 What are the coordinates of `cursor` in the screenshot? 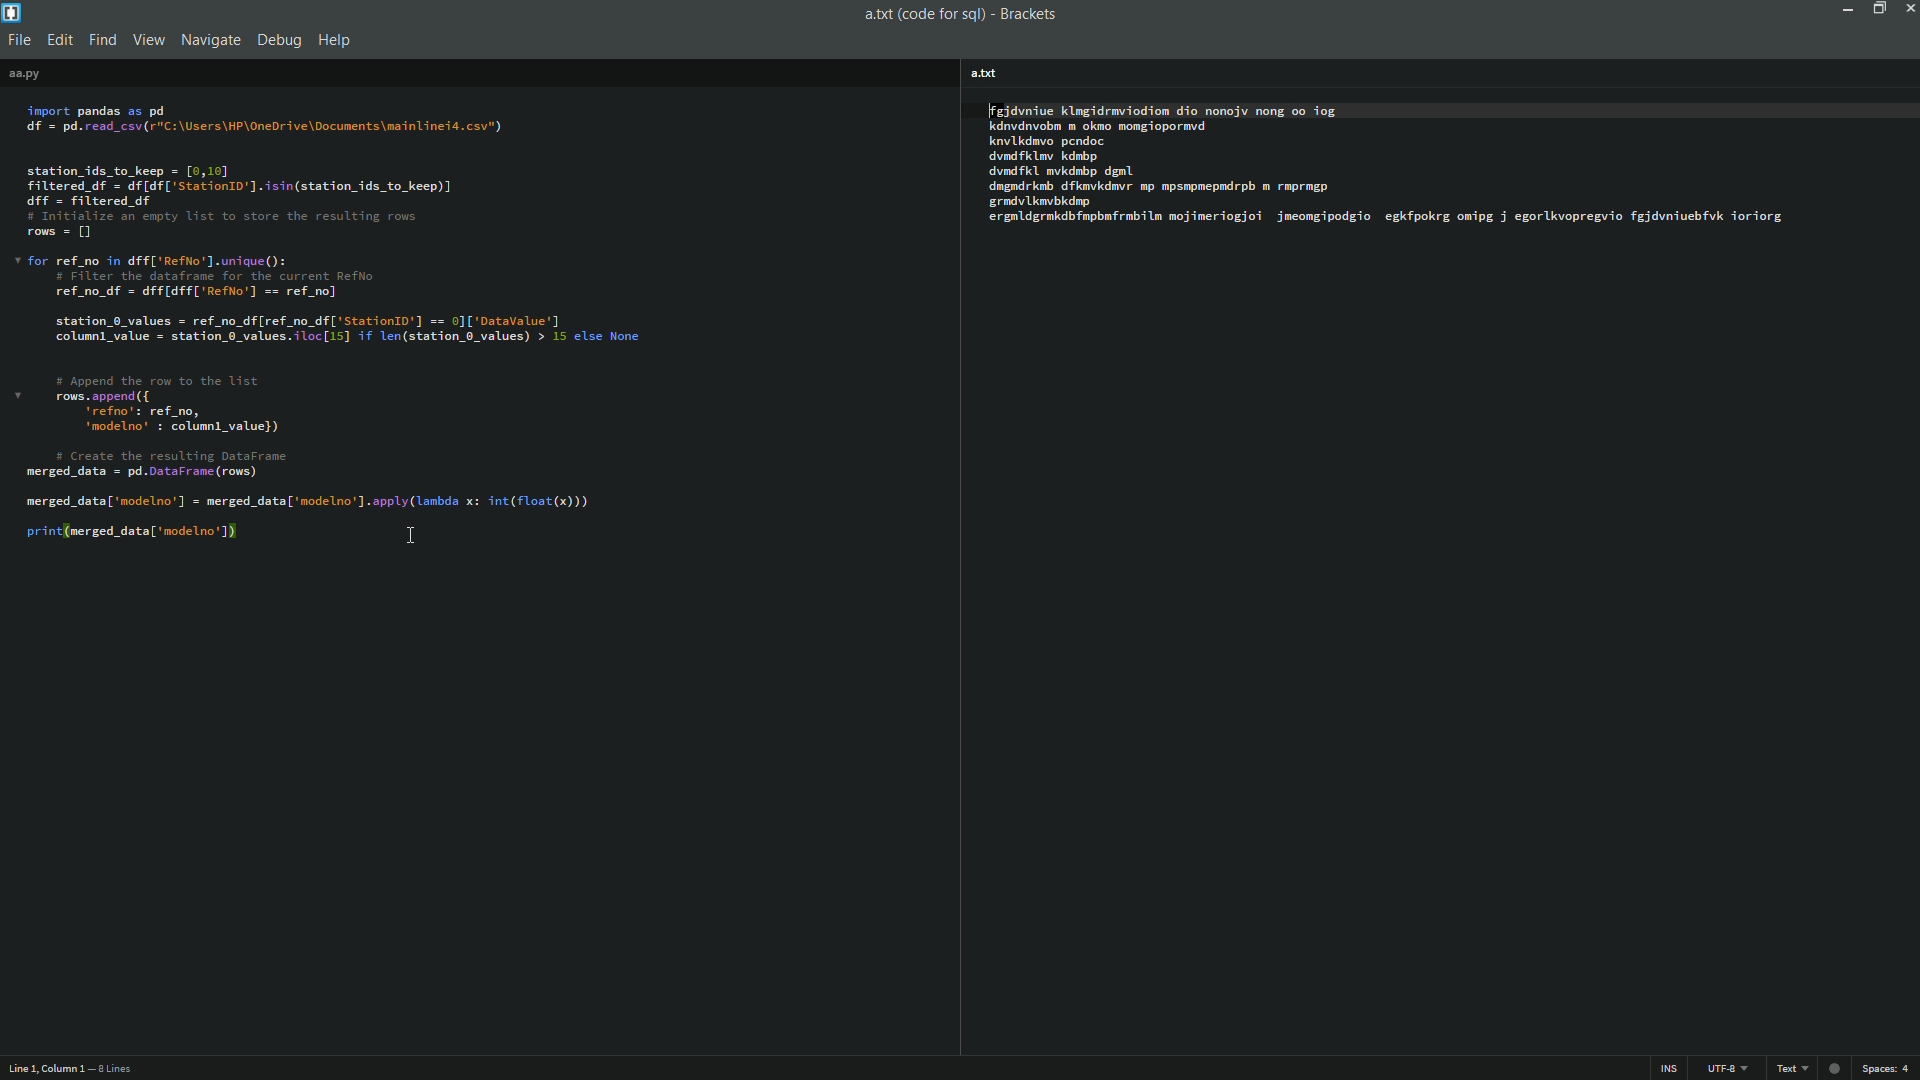 It's located at (237, 529).